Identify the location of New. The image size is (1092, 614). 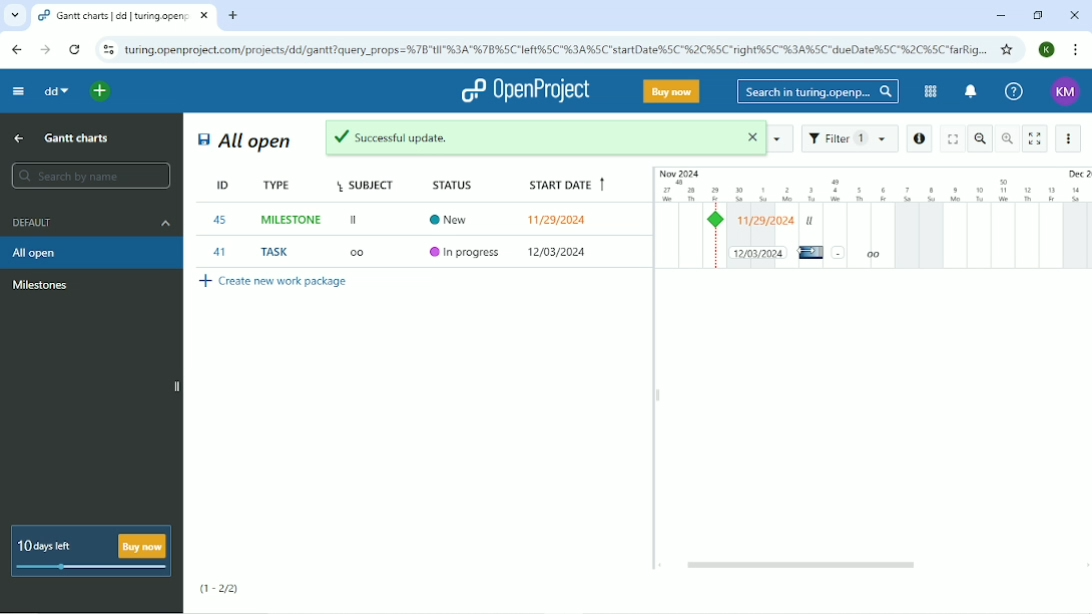
(454, 218).